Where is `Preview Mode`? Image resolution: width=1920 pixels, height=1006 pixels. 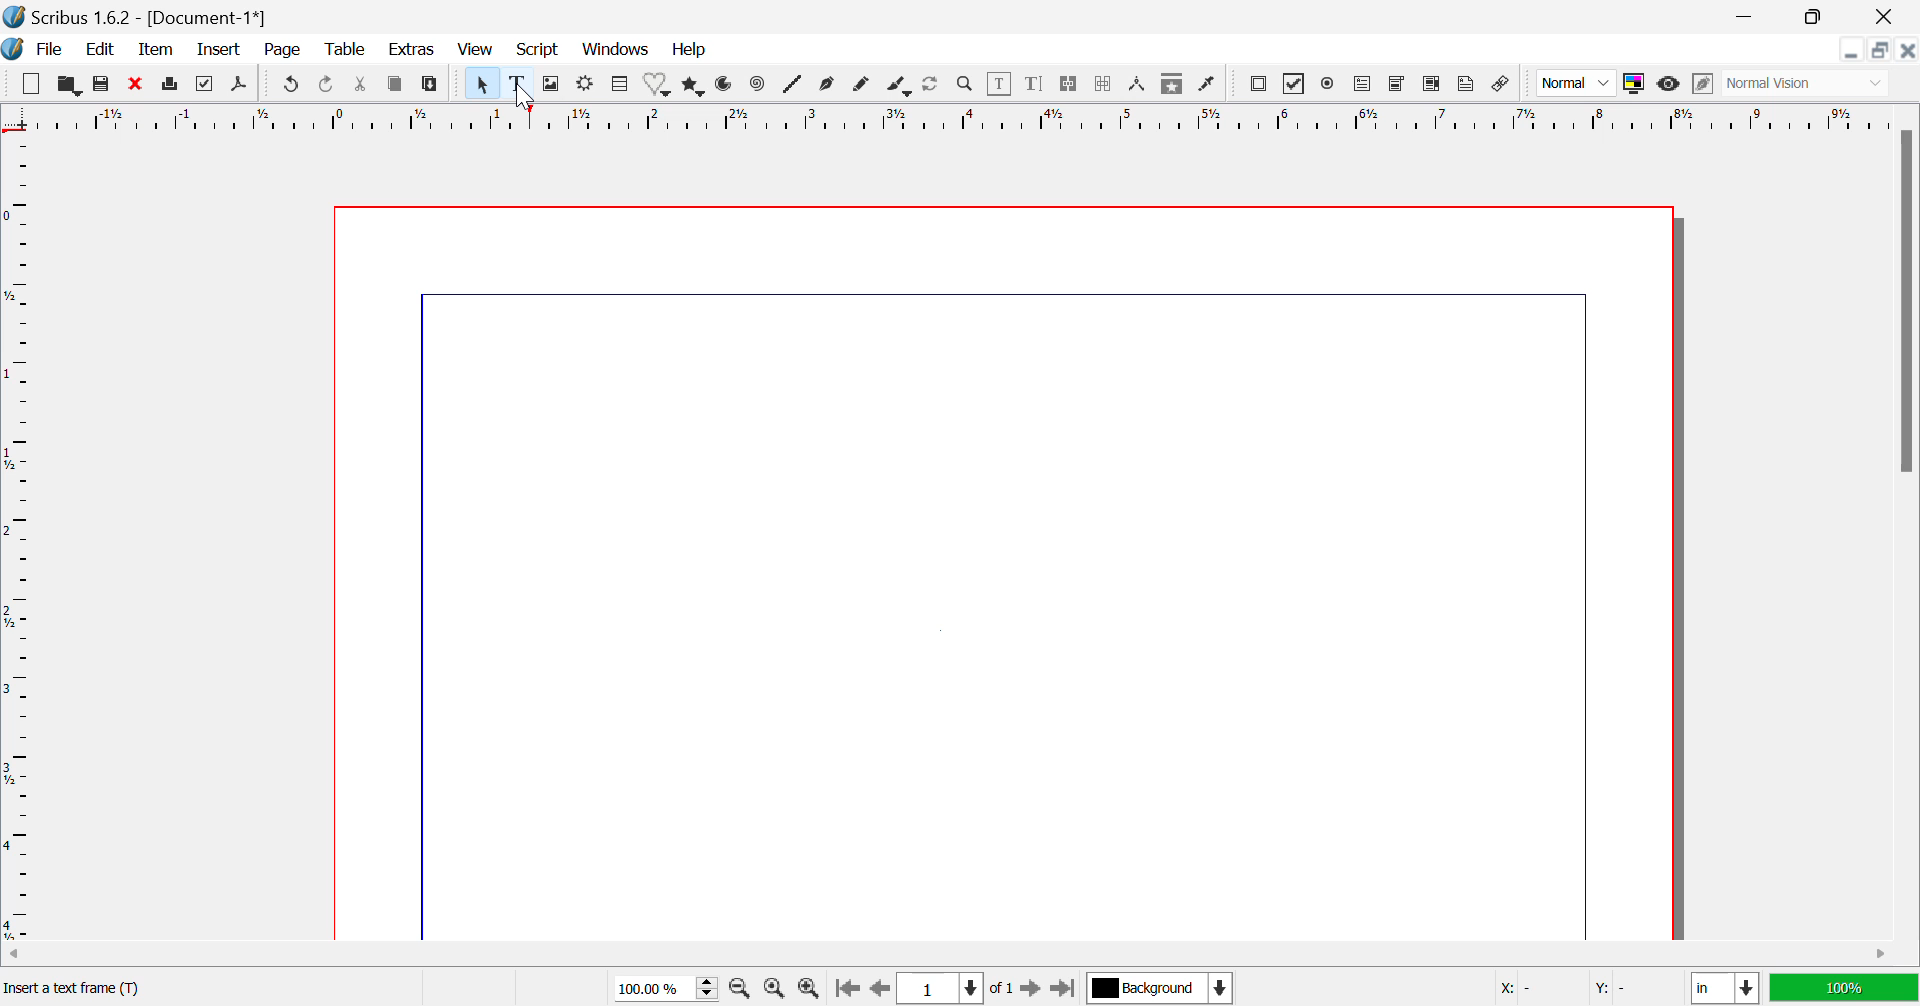
Preview Mode is located at coordinates (1669, 86).